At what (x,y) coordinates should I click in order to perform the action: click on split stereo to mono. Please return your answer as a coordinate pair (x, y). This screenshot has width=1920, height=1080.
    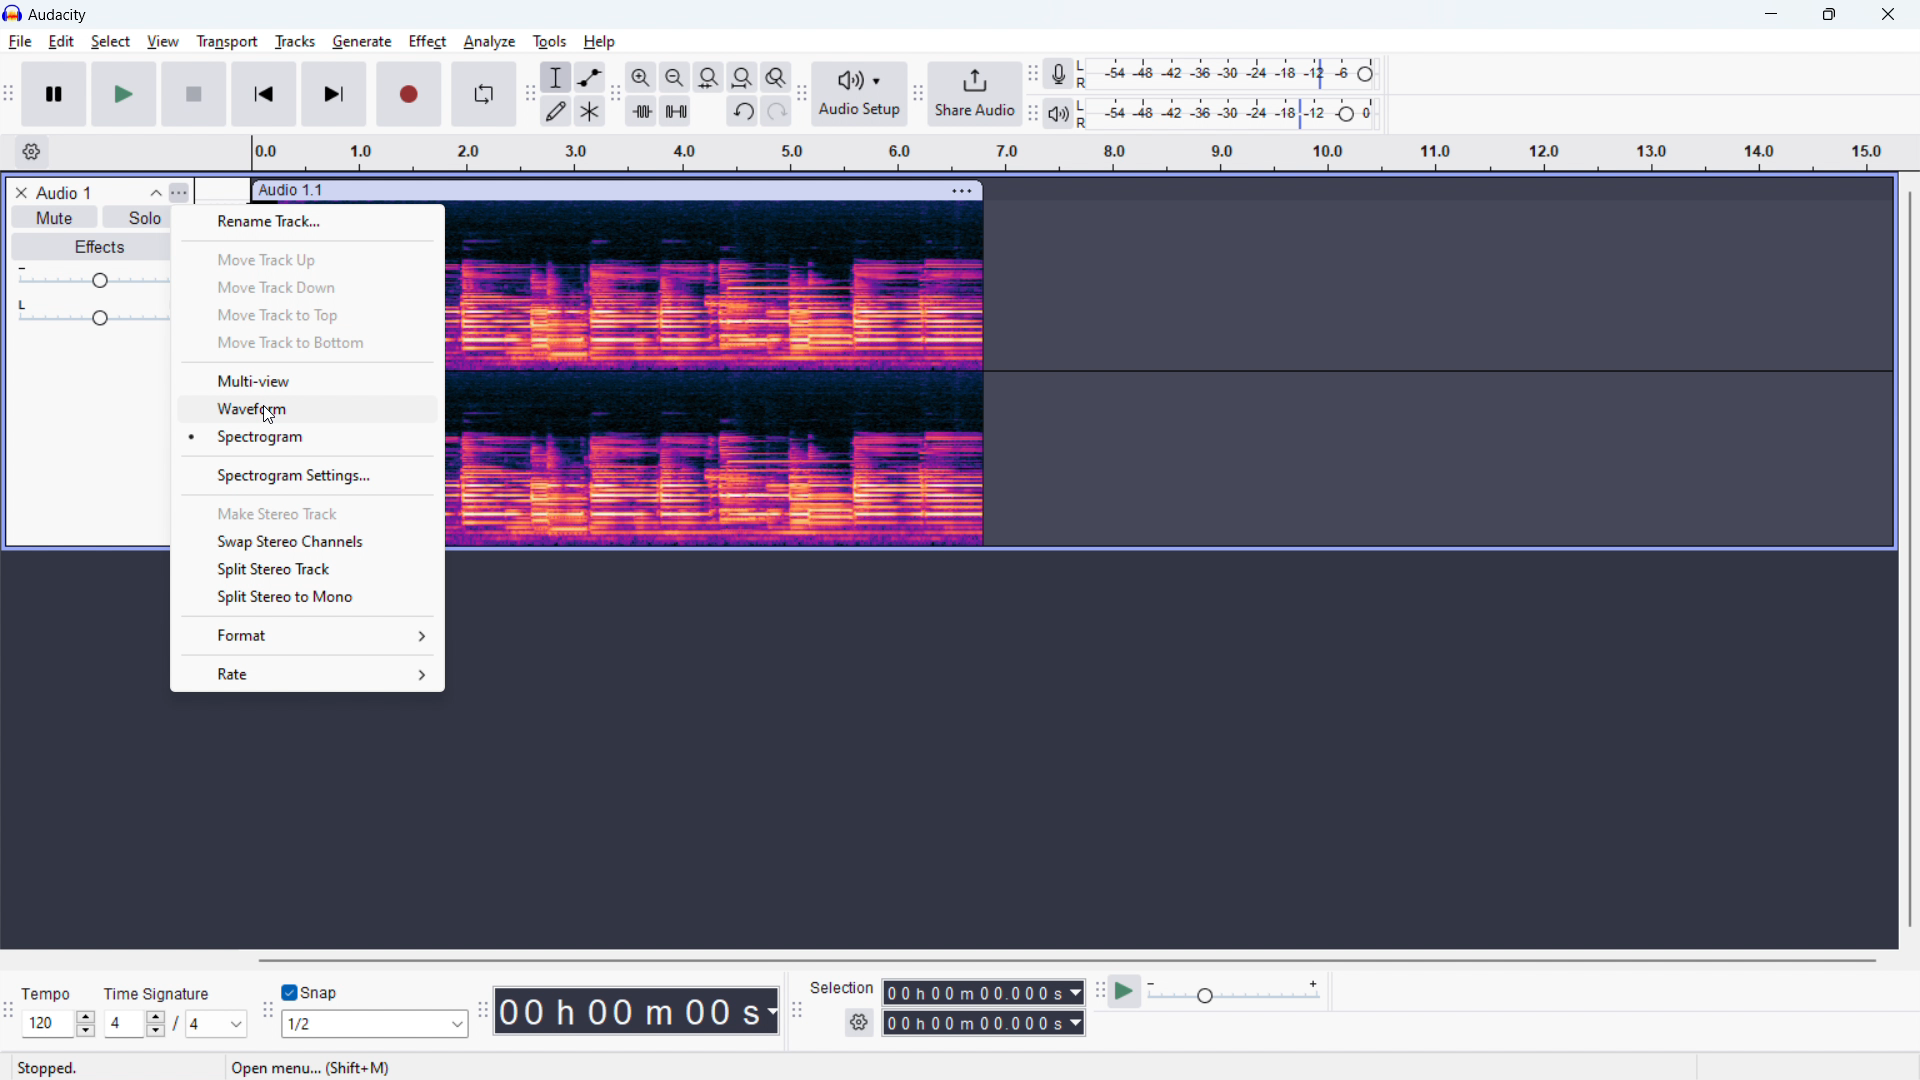
    Looking at the image, I should click on (307, 599).